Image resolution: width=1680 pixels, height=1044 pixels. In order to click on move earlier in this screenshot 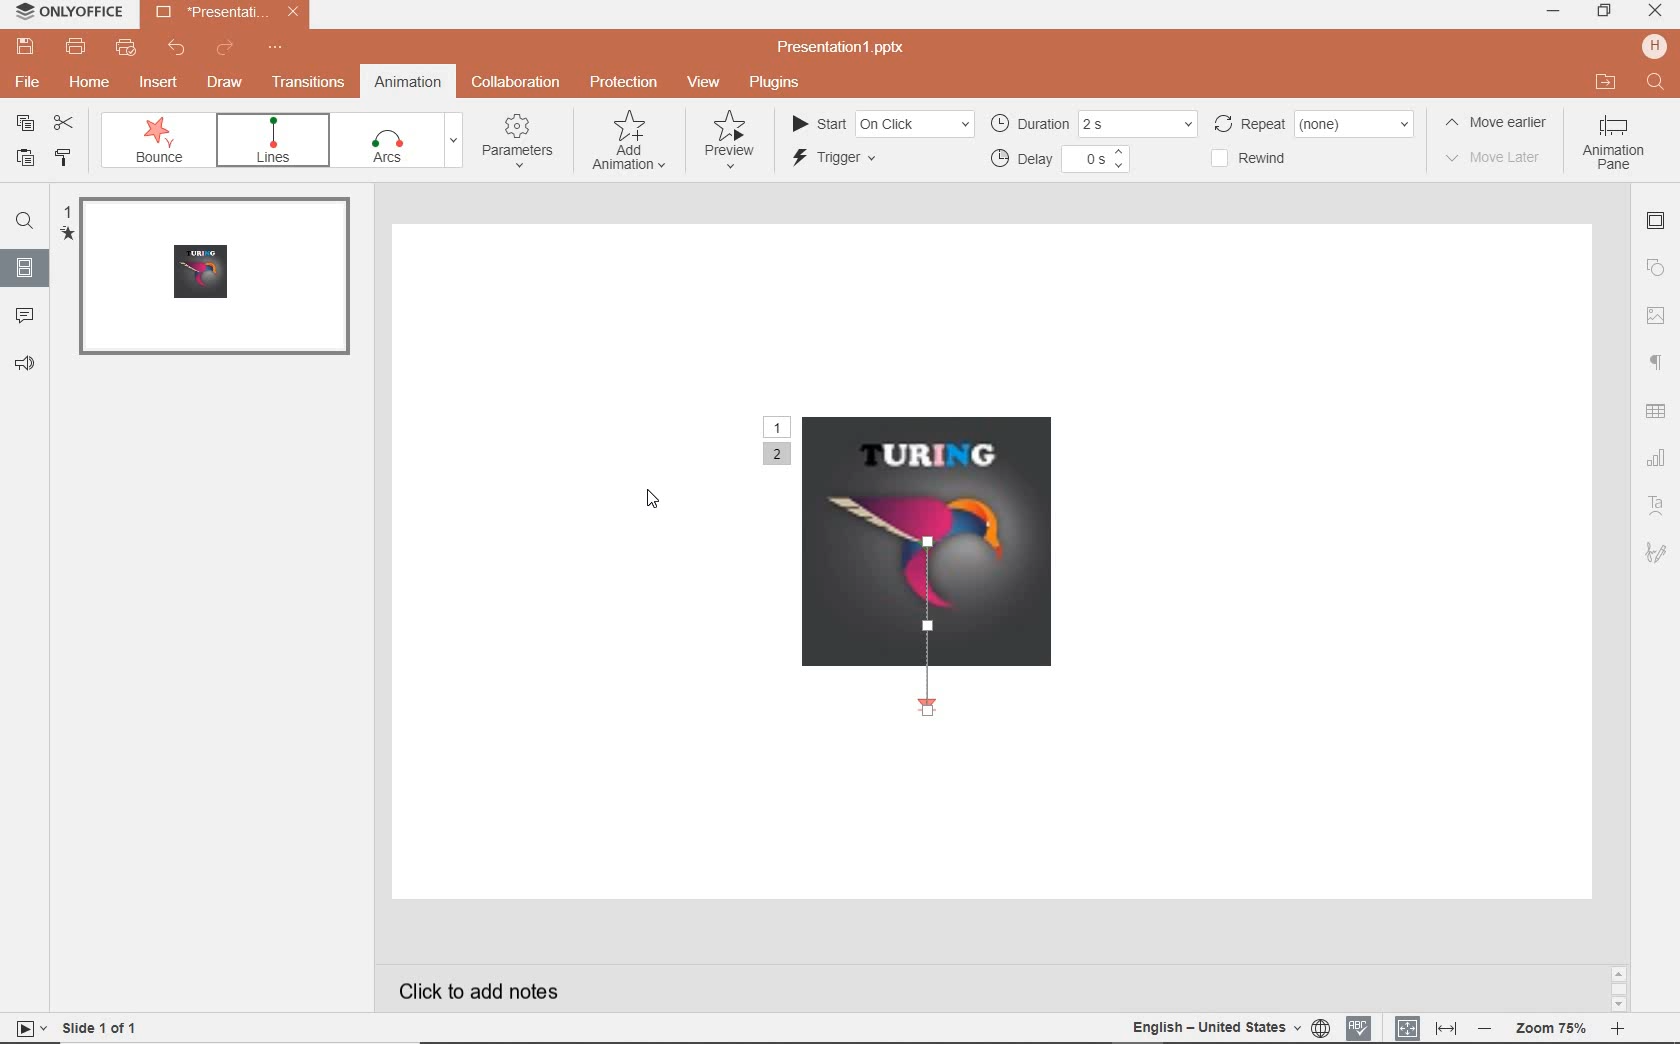, I will do `click(1493, 122)`.